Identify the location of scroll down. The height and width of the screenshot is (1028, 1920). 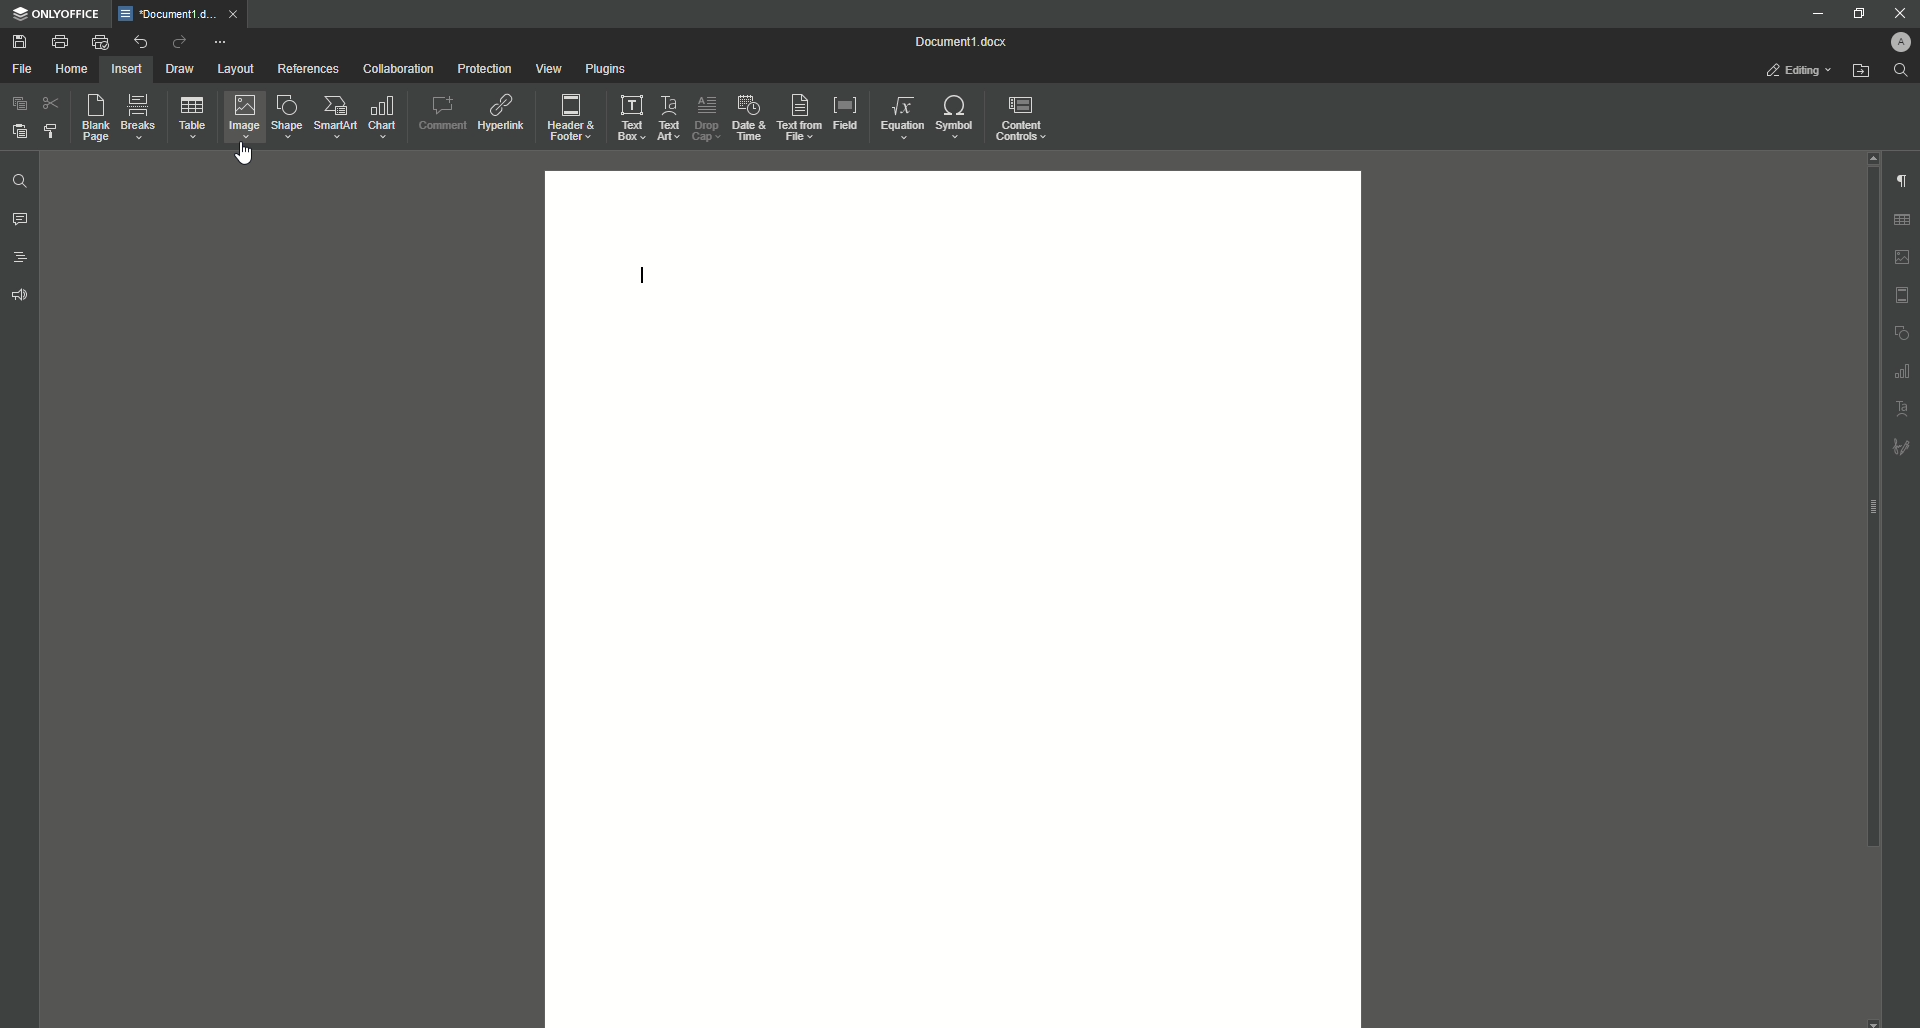
(1873, 1020).